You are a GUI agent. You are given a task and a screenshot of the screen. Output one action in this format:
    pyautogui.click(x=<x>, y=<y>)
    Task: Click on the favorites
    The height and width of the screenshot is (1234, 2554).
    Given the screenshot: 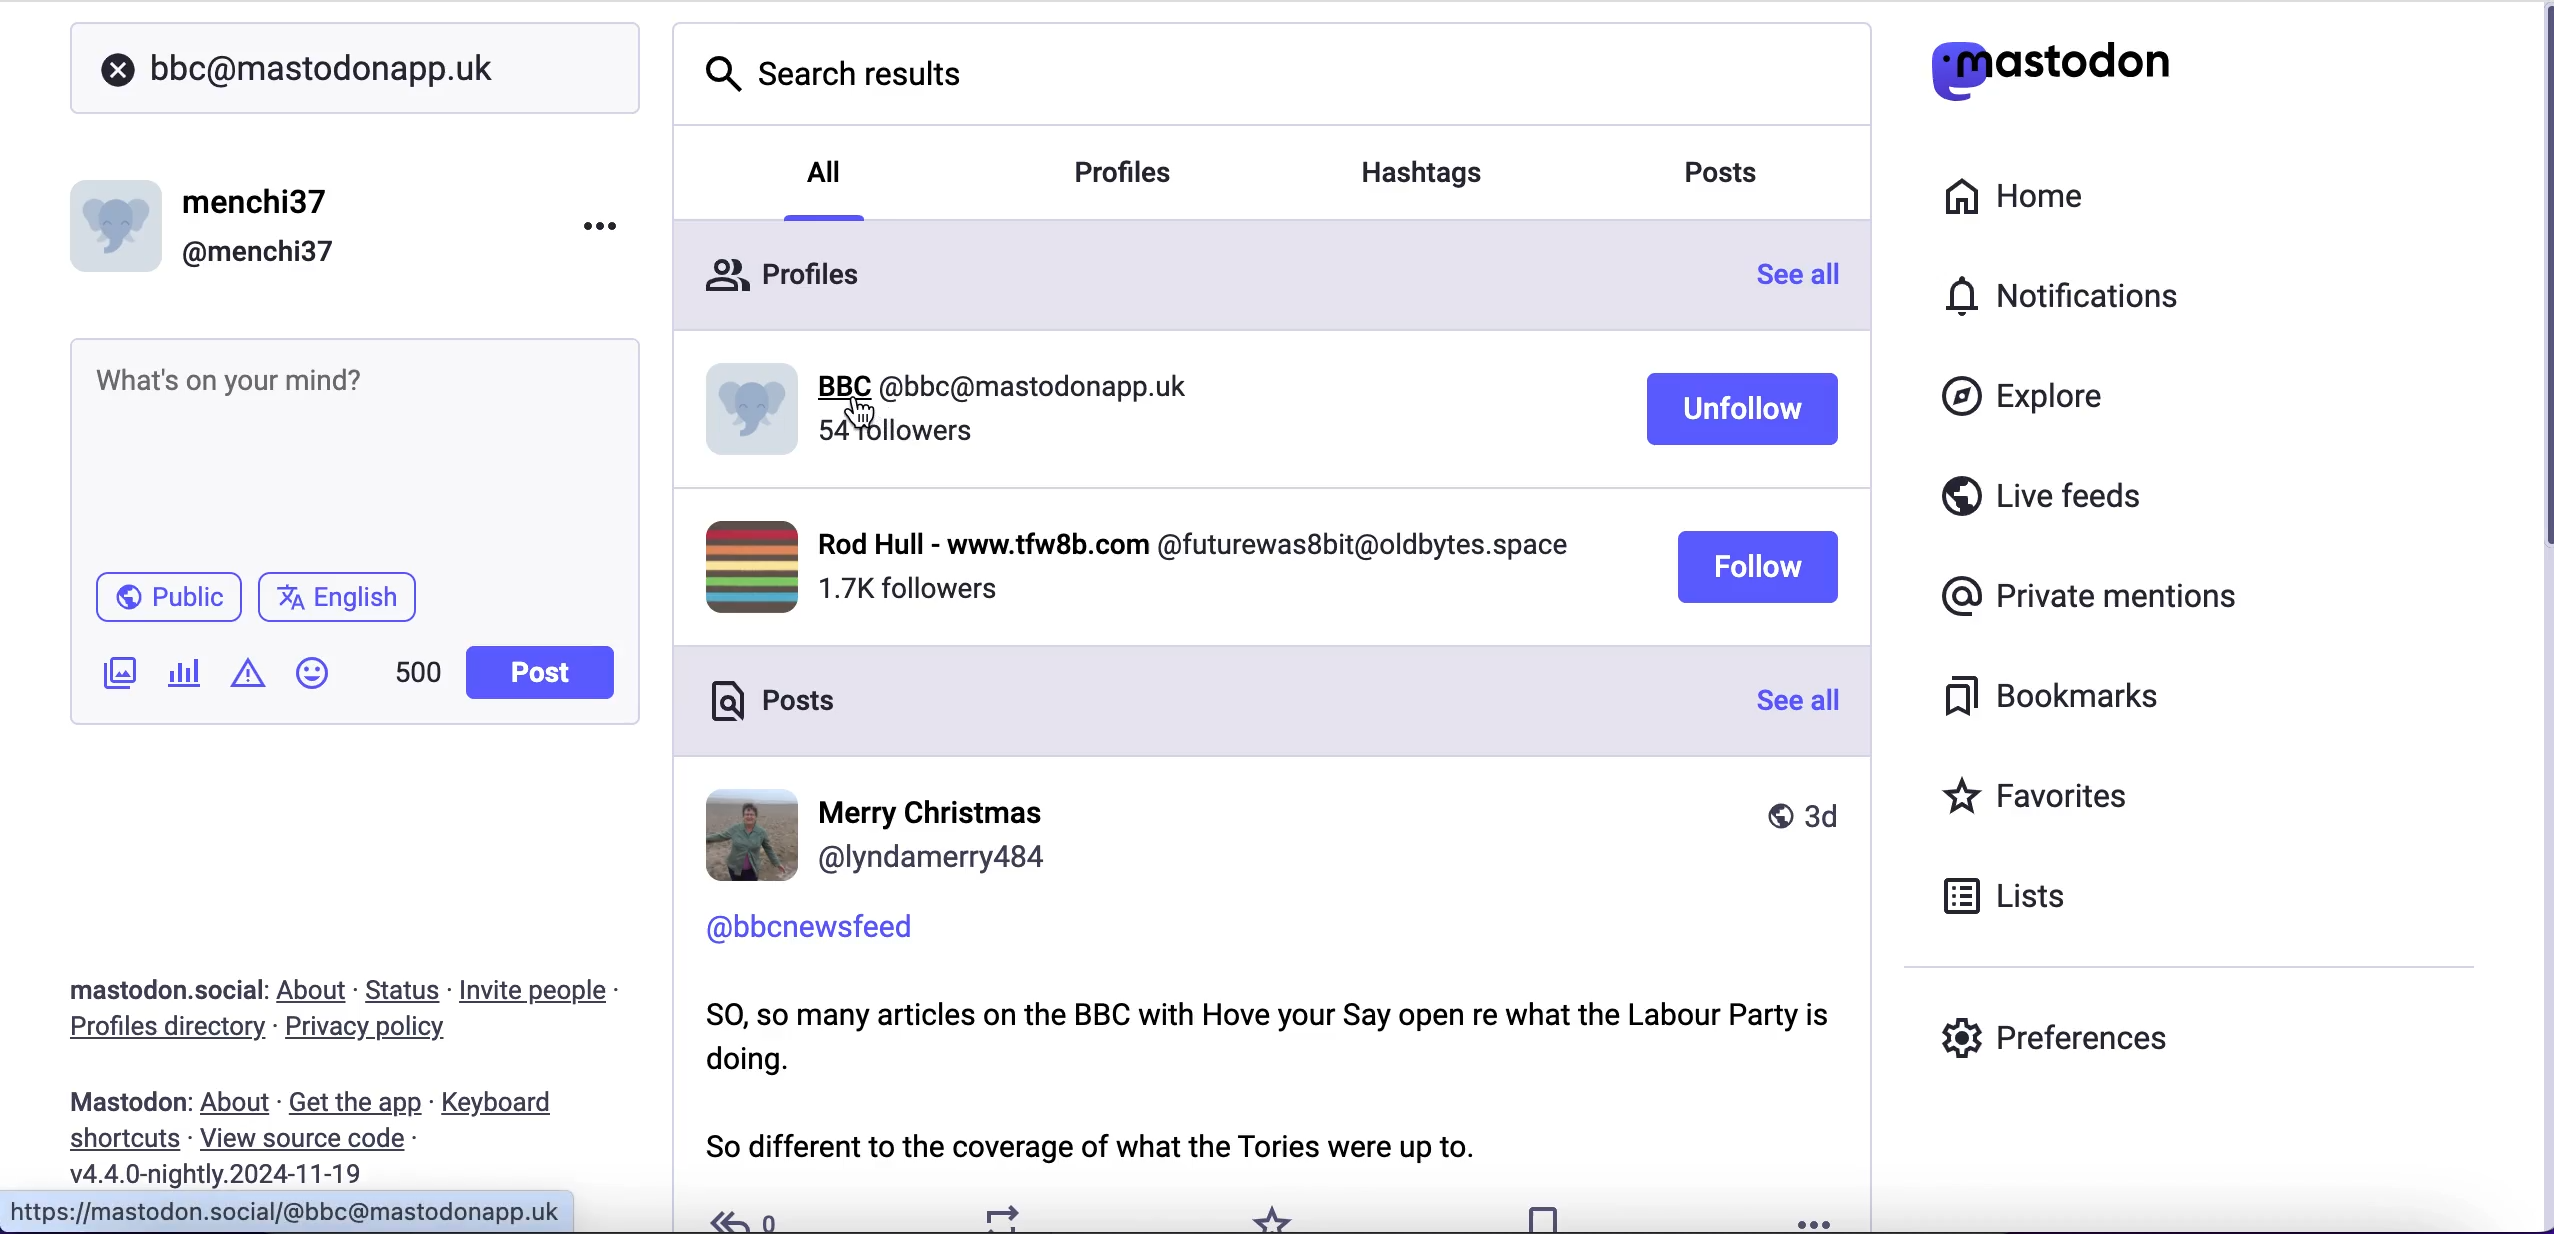 What is the action you would take?
    pyautogui.click(x=1282, y=1216)
    